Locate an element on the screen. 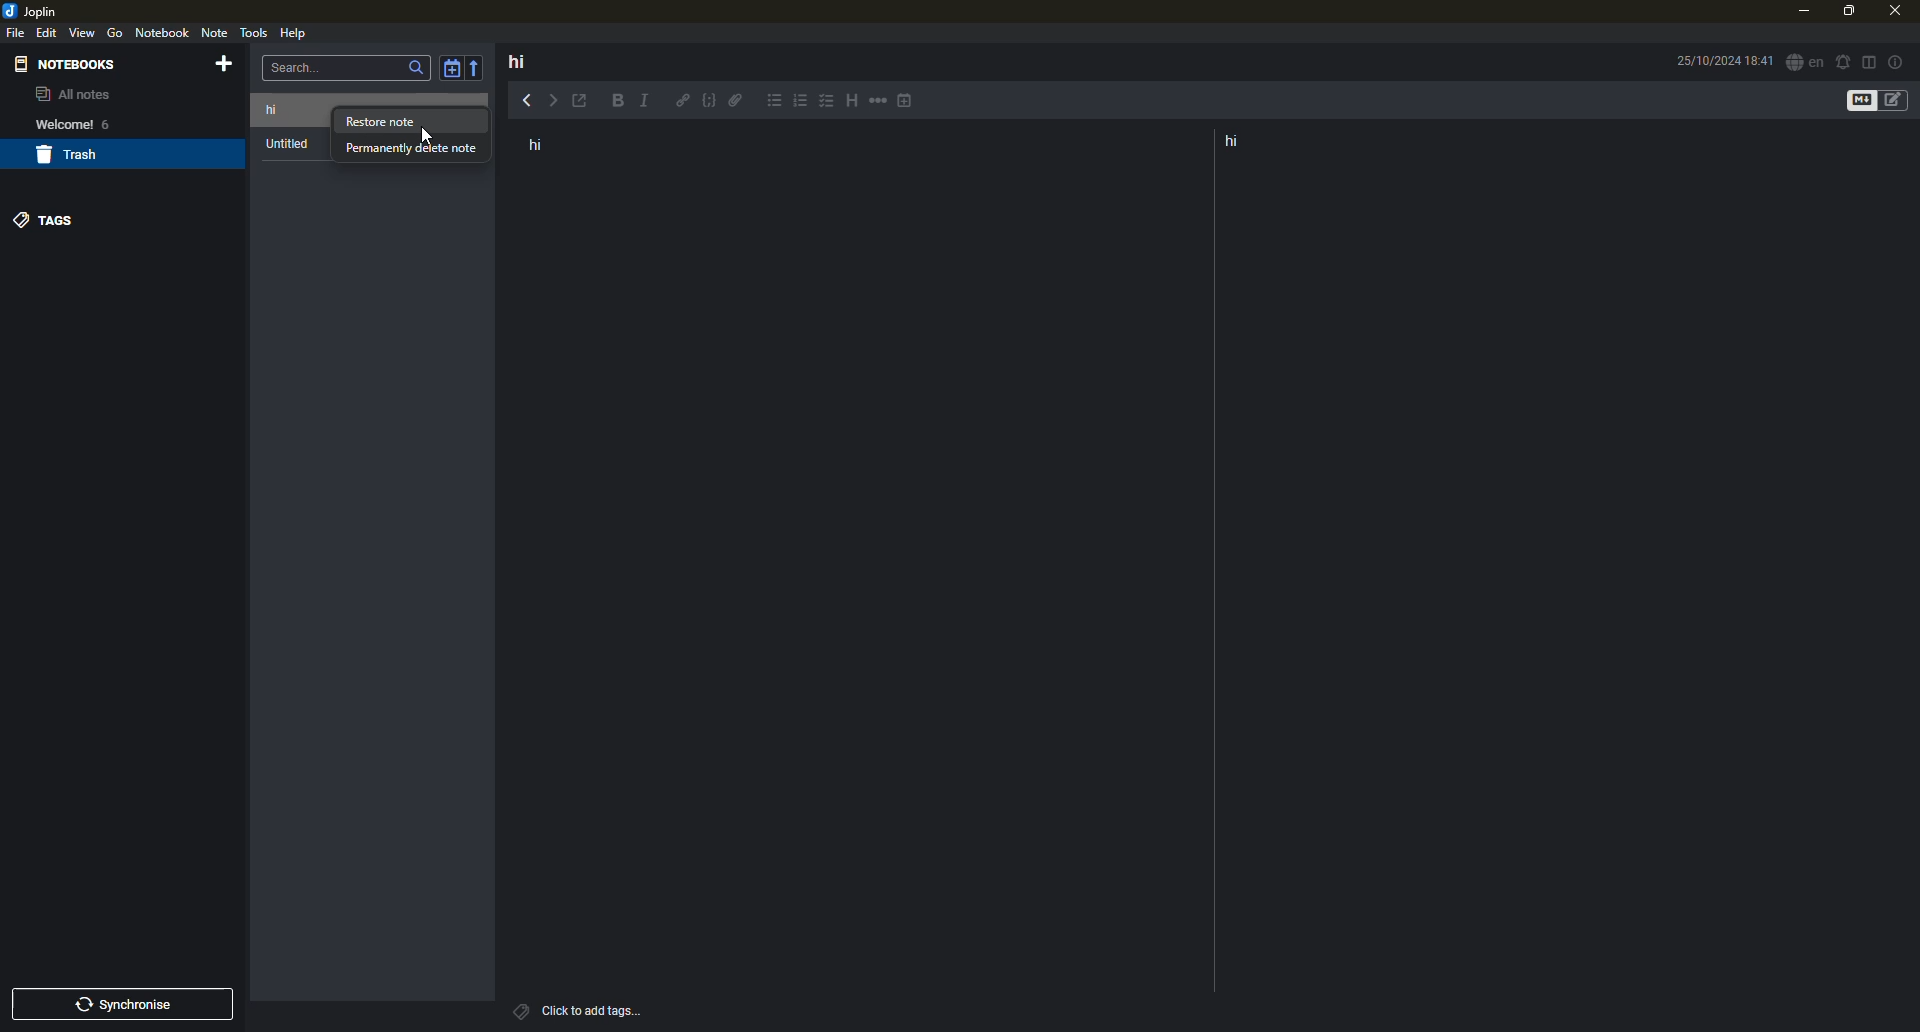 Image resolution: width=1920 pixels, height=1032 pixels. edit is located at coordinates (48, 32).